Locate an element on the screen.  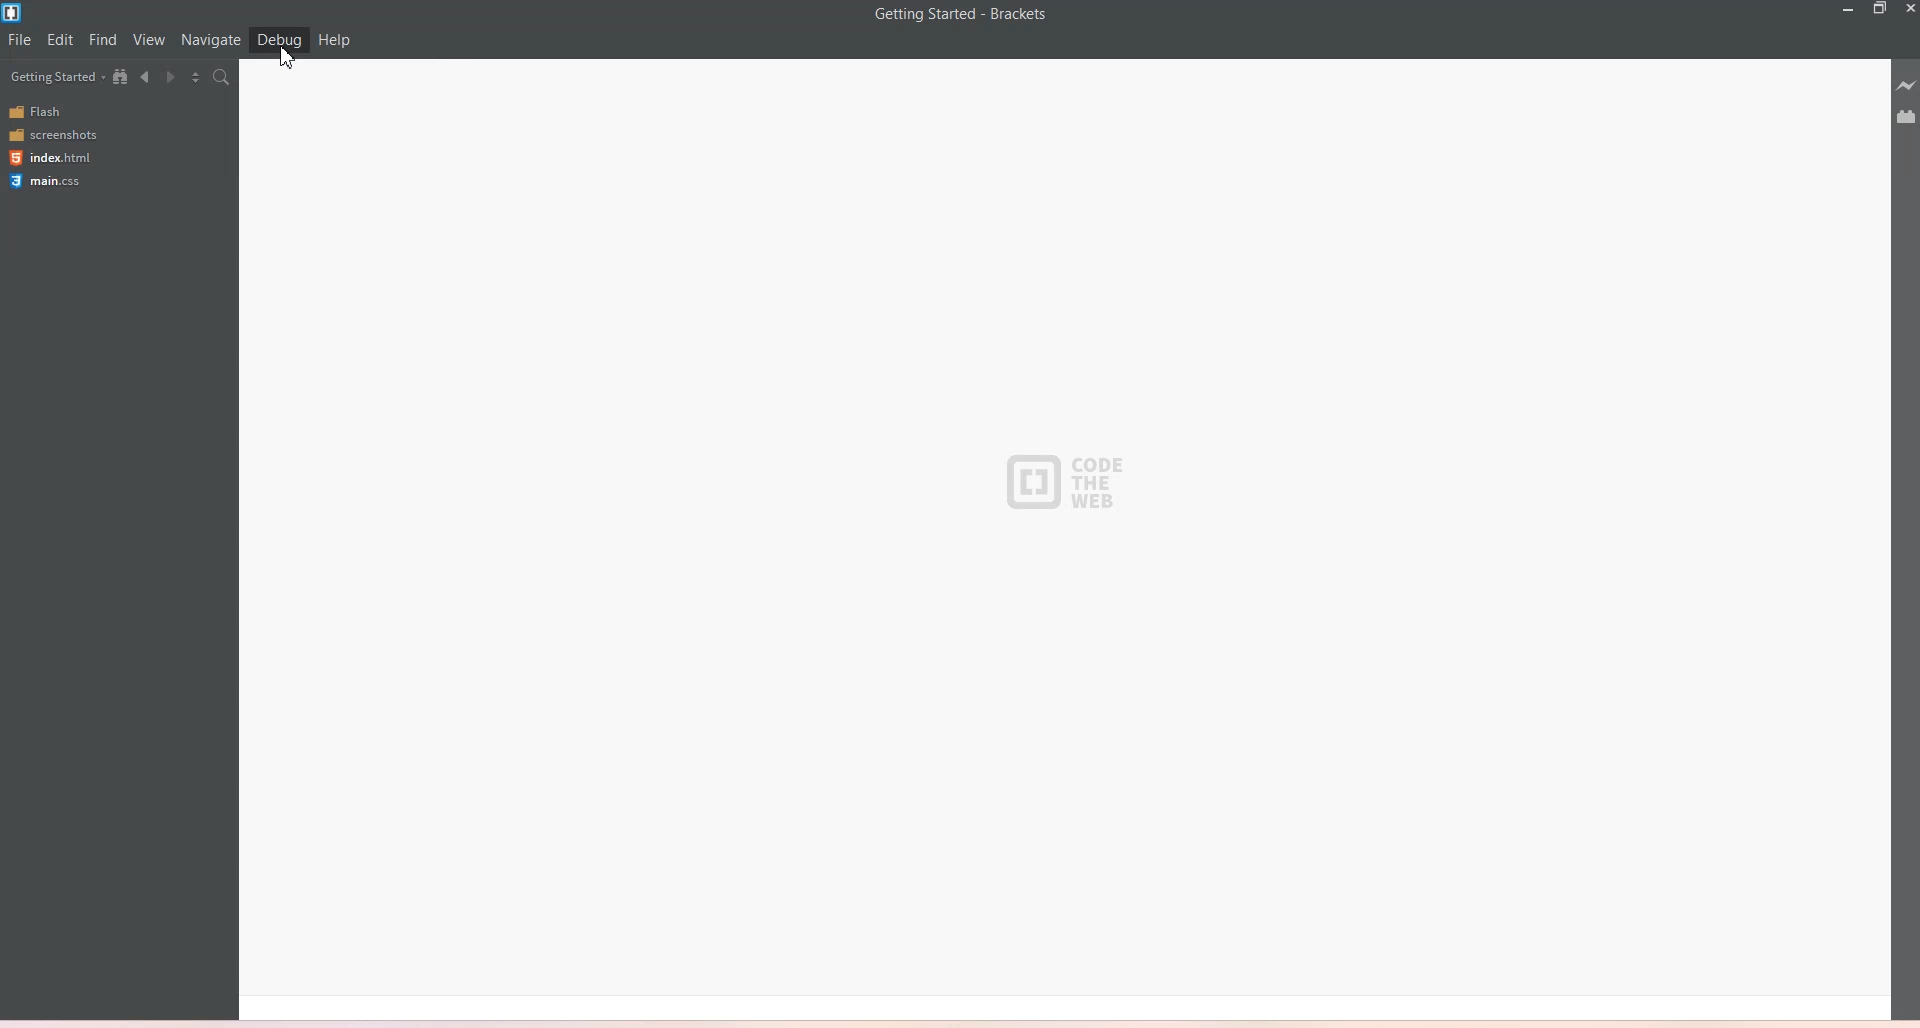
Find is located at coordinates (104, 40).